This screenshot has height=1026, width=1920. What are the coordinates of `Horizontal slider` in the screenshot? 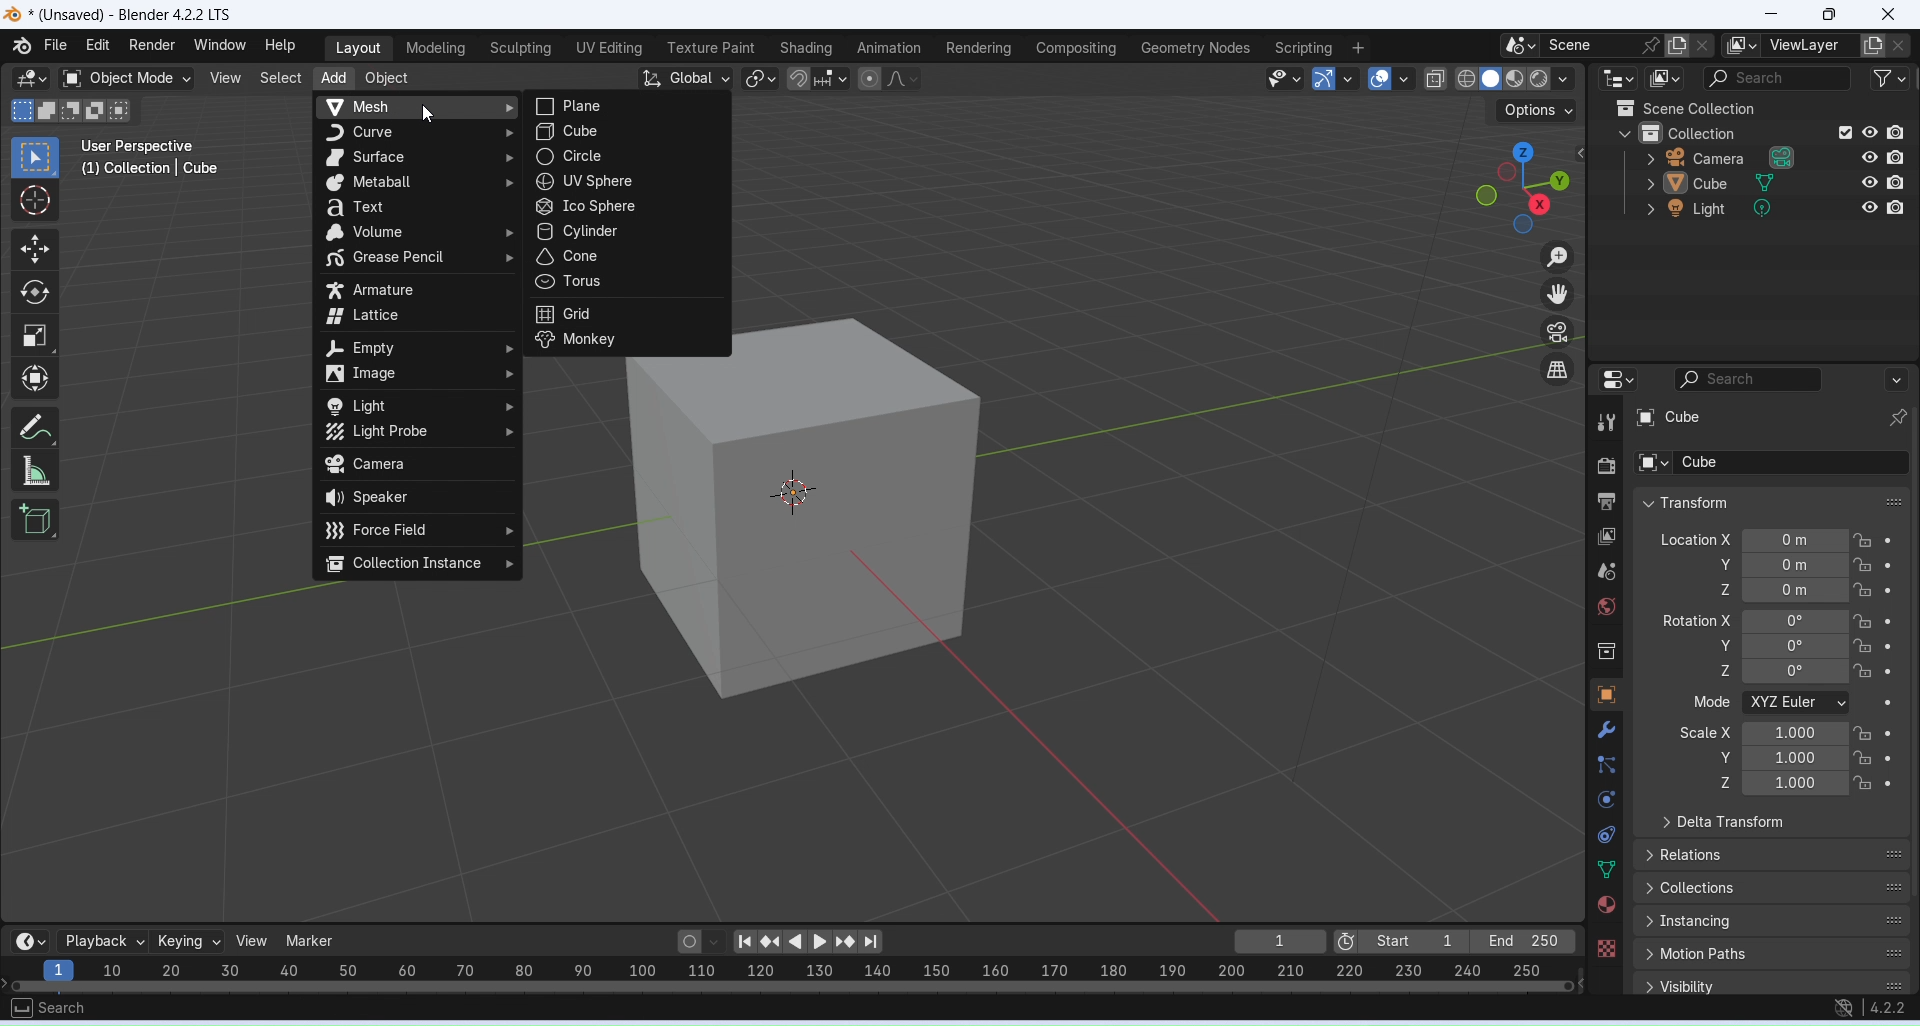 It's located at (795, 986).